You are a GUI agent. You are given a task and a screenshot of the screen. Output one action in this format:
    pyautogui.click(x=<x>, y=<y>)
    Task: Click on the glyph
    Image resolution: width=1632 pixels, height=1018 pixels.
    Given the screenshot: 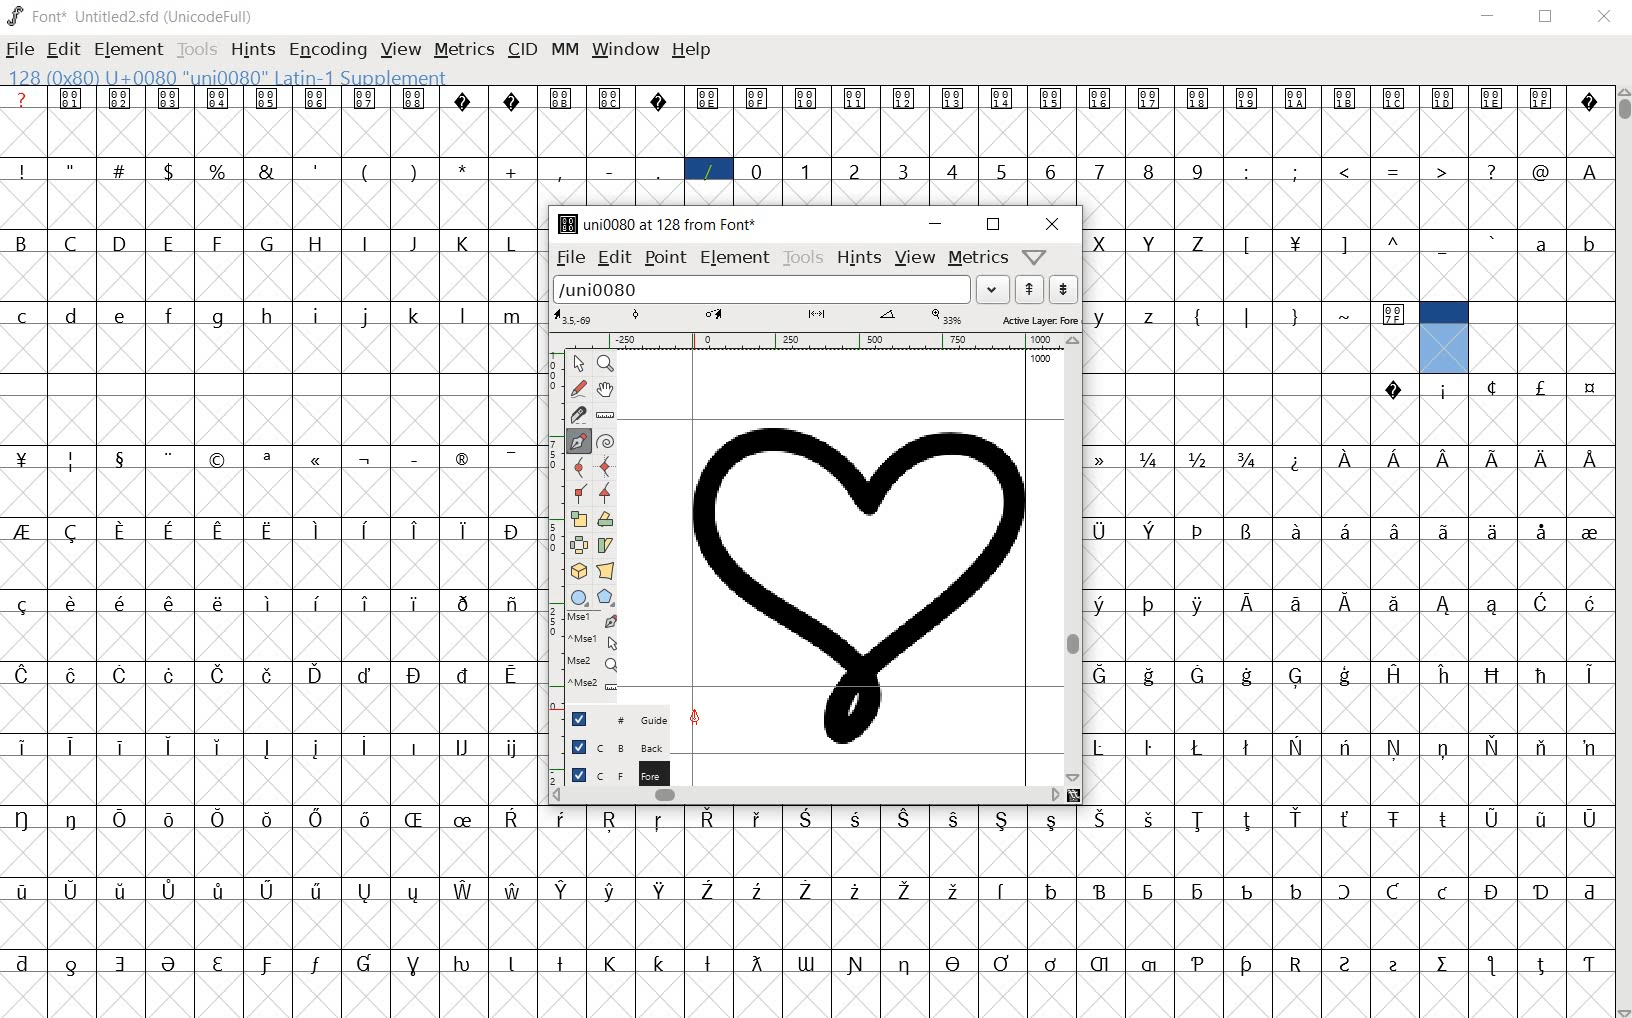 What is the action you would take?
    pyautogui.click(x=1197, y=675)
    